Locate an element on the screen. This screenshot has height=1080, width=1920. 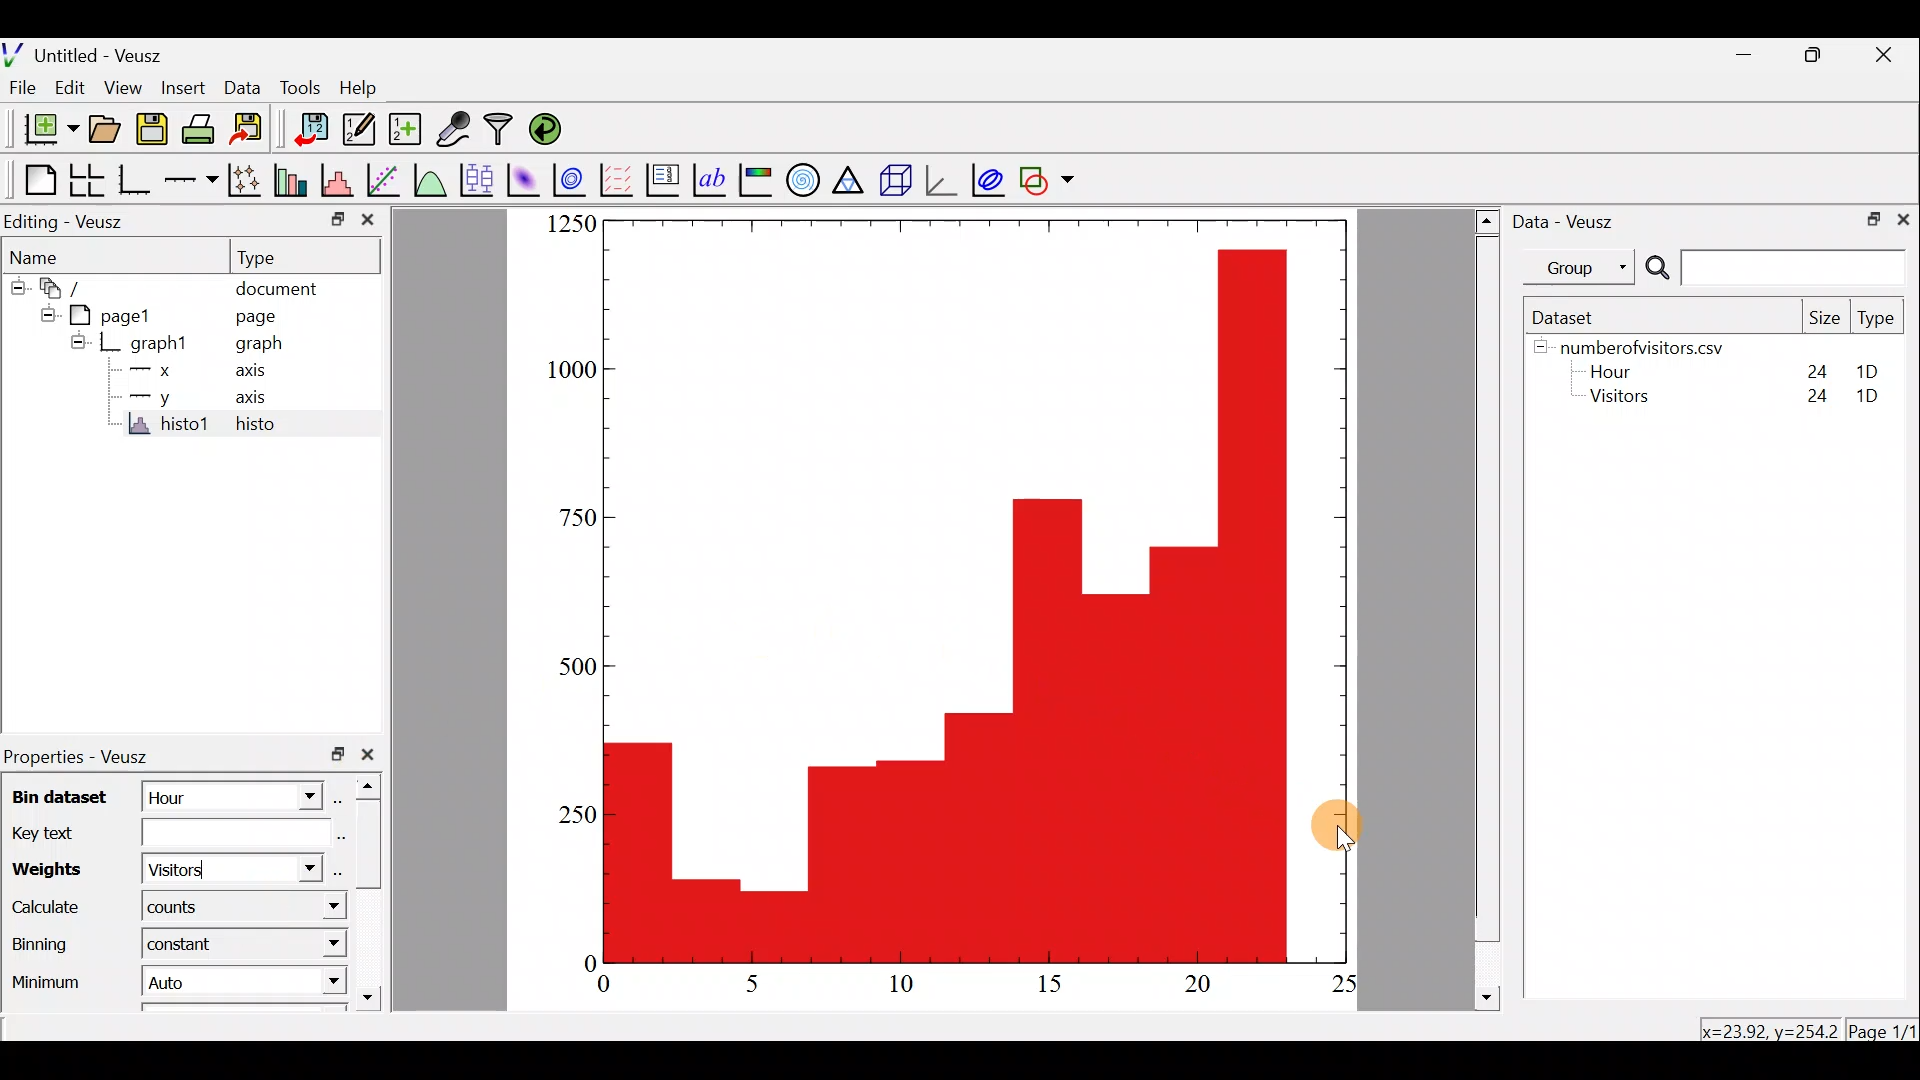
add a shape to the plot is located at coordinates (1048, 181).